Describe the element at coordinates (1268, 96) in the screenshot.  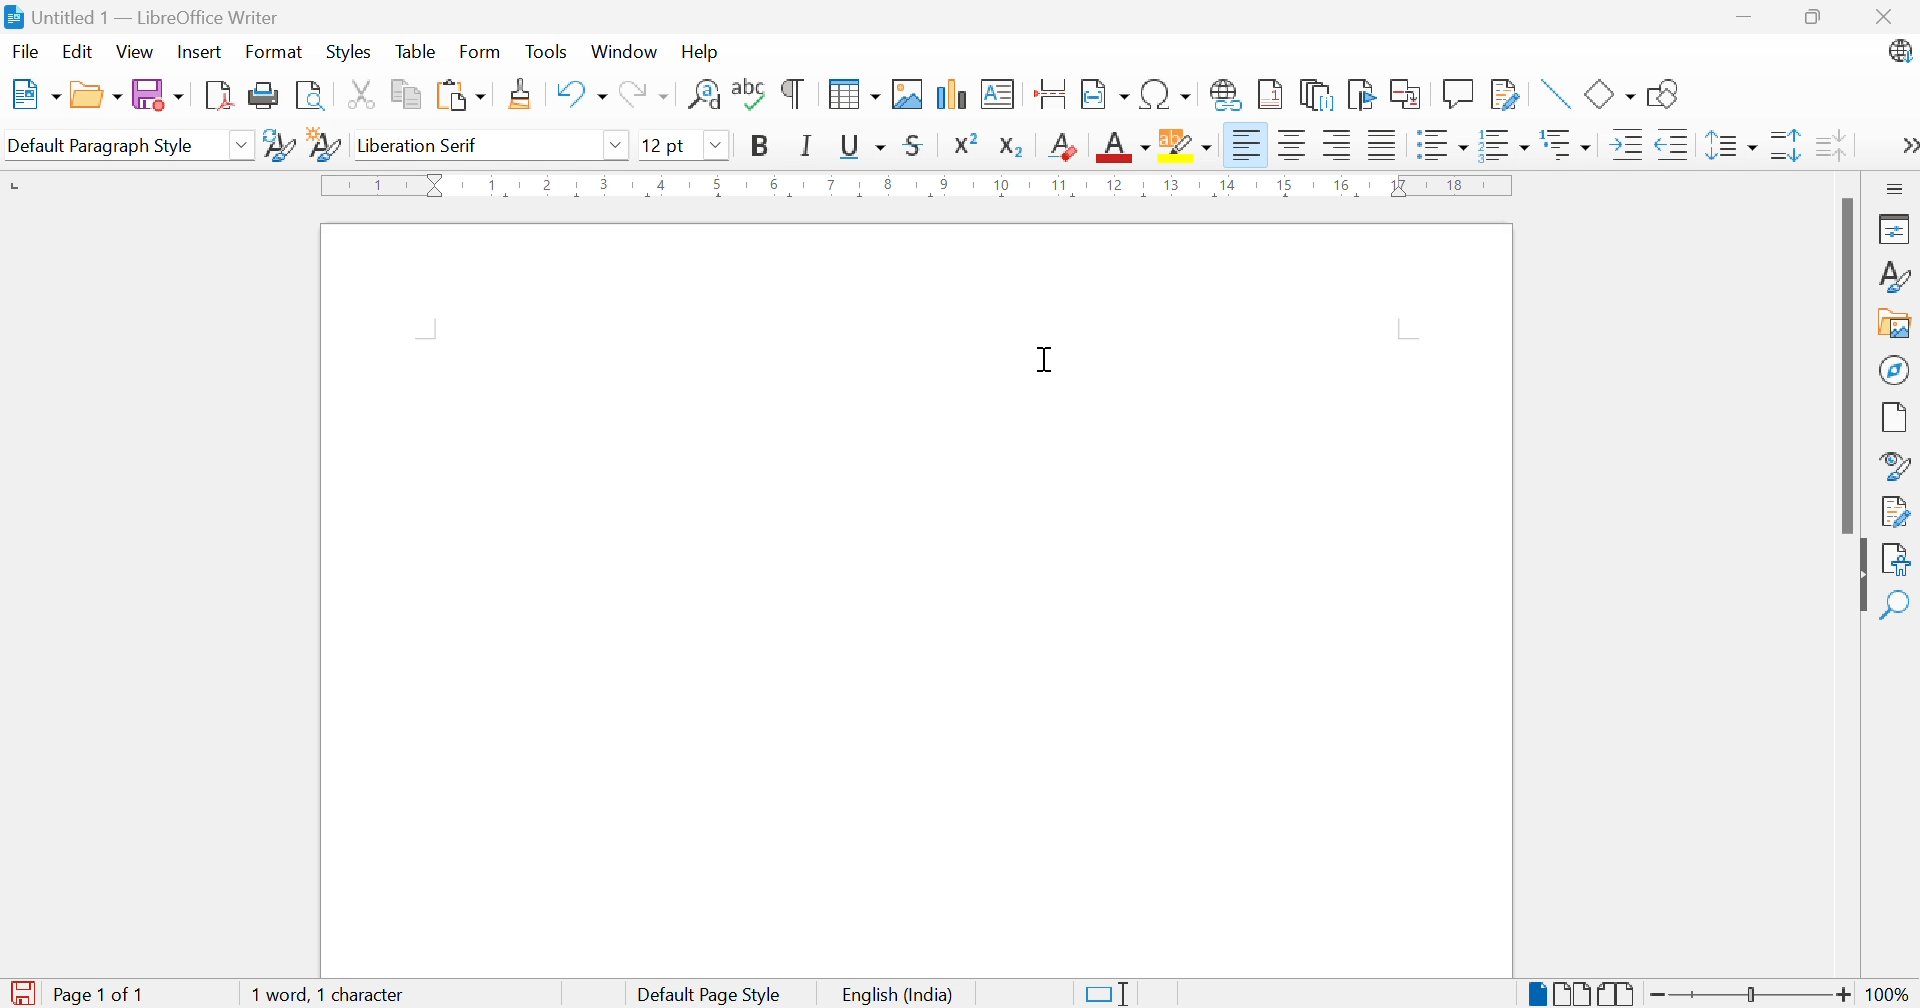
I see `Insert Footnote` at that location.